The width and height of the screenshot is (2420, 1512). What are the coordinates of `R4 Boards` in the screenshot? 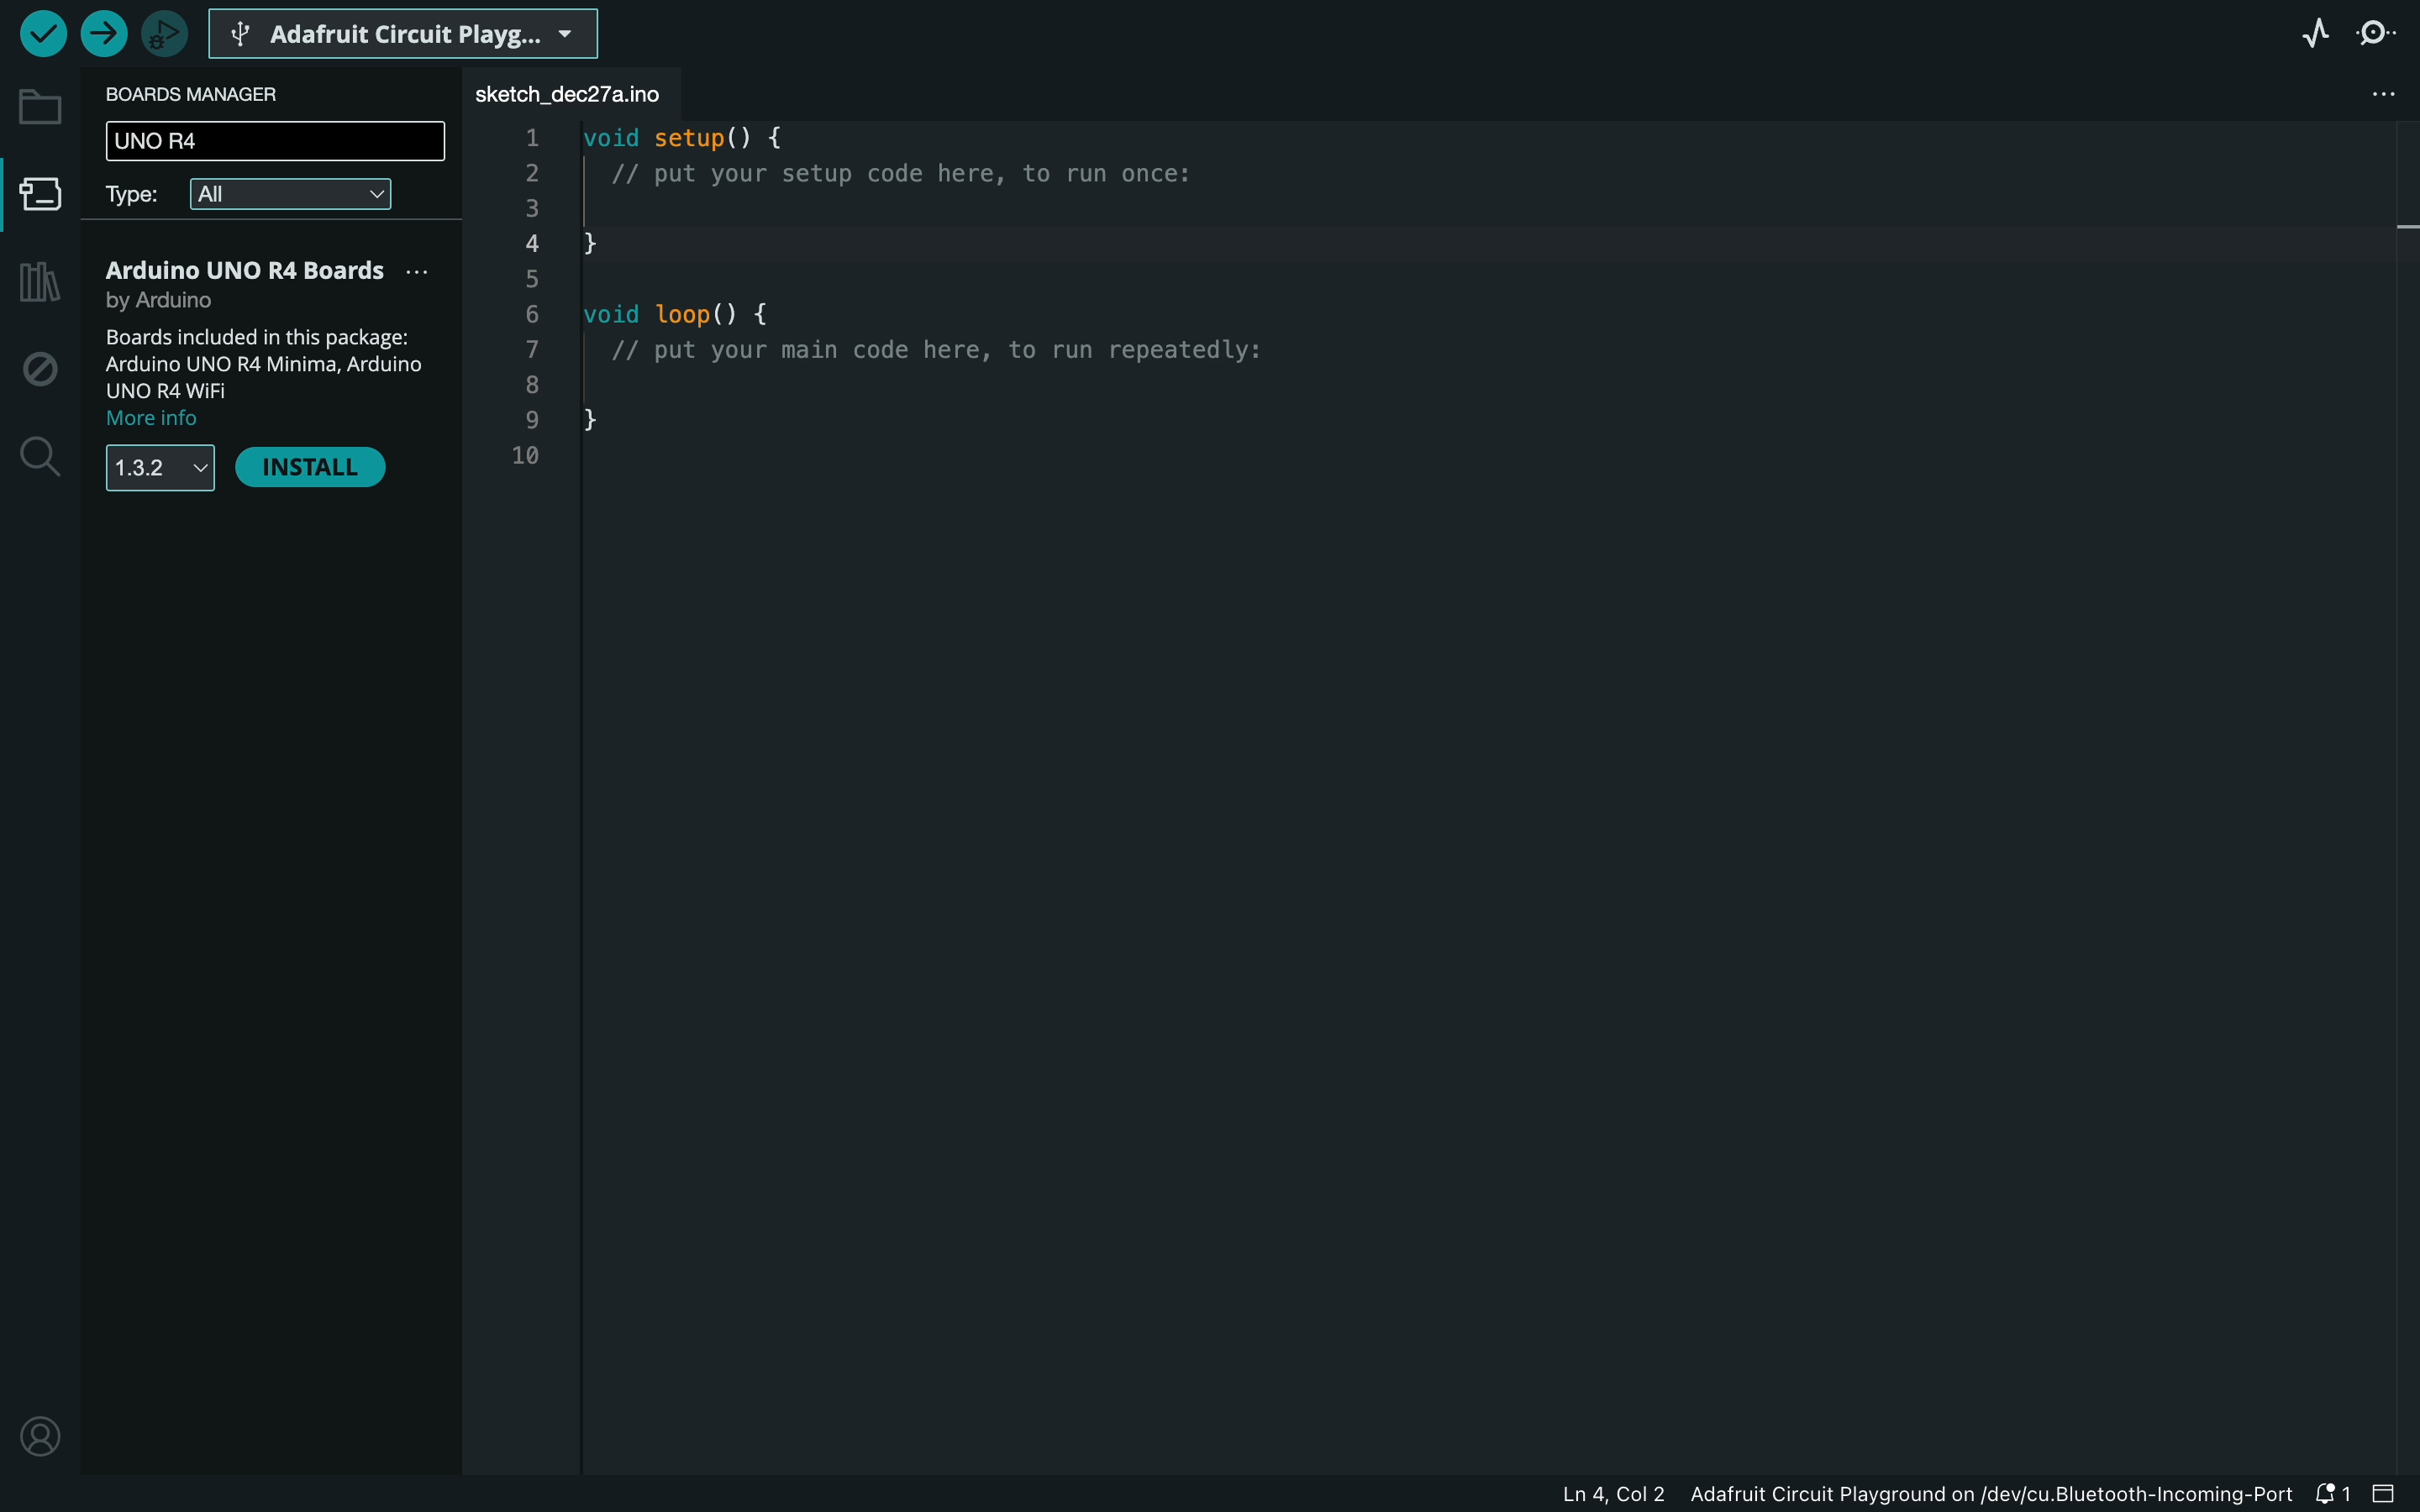 It's located at (273, 289).